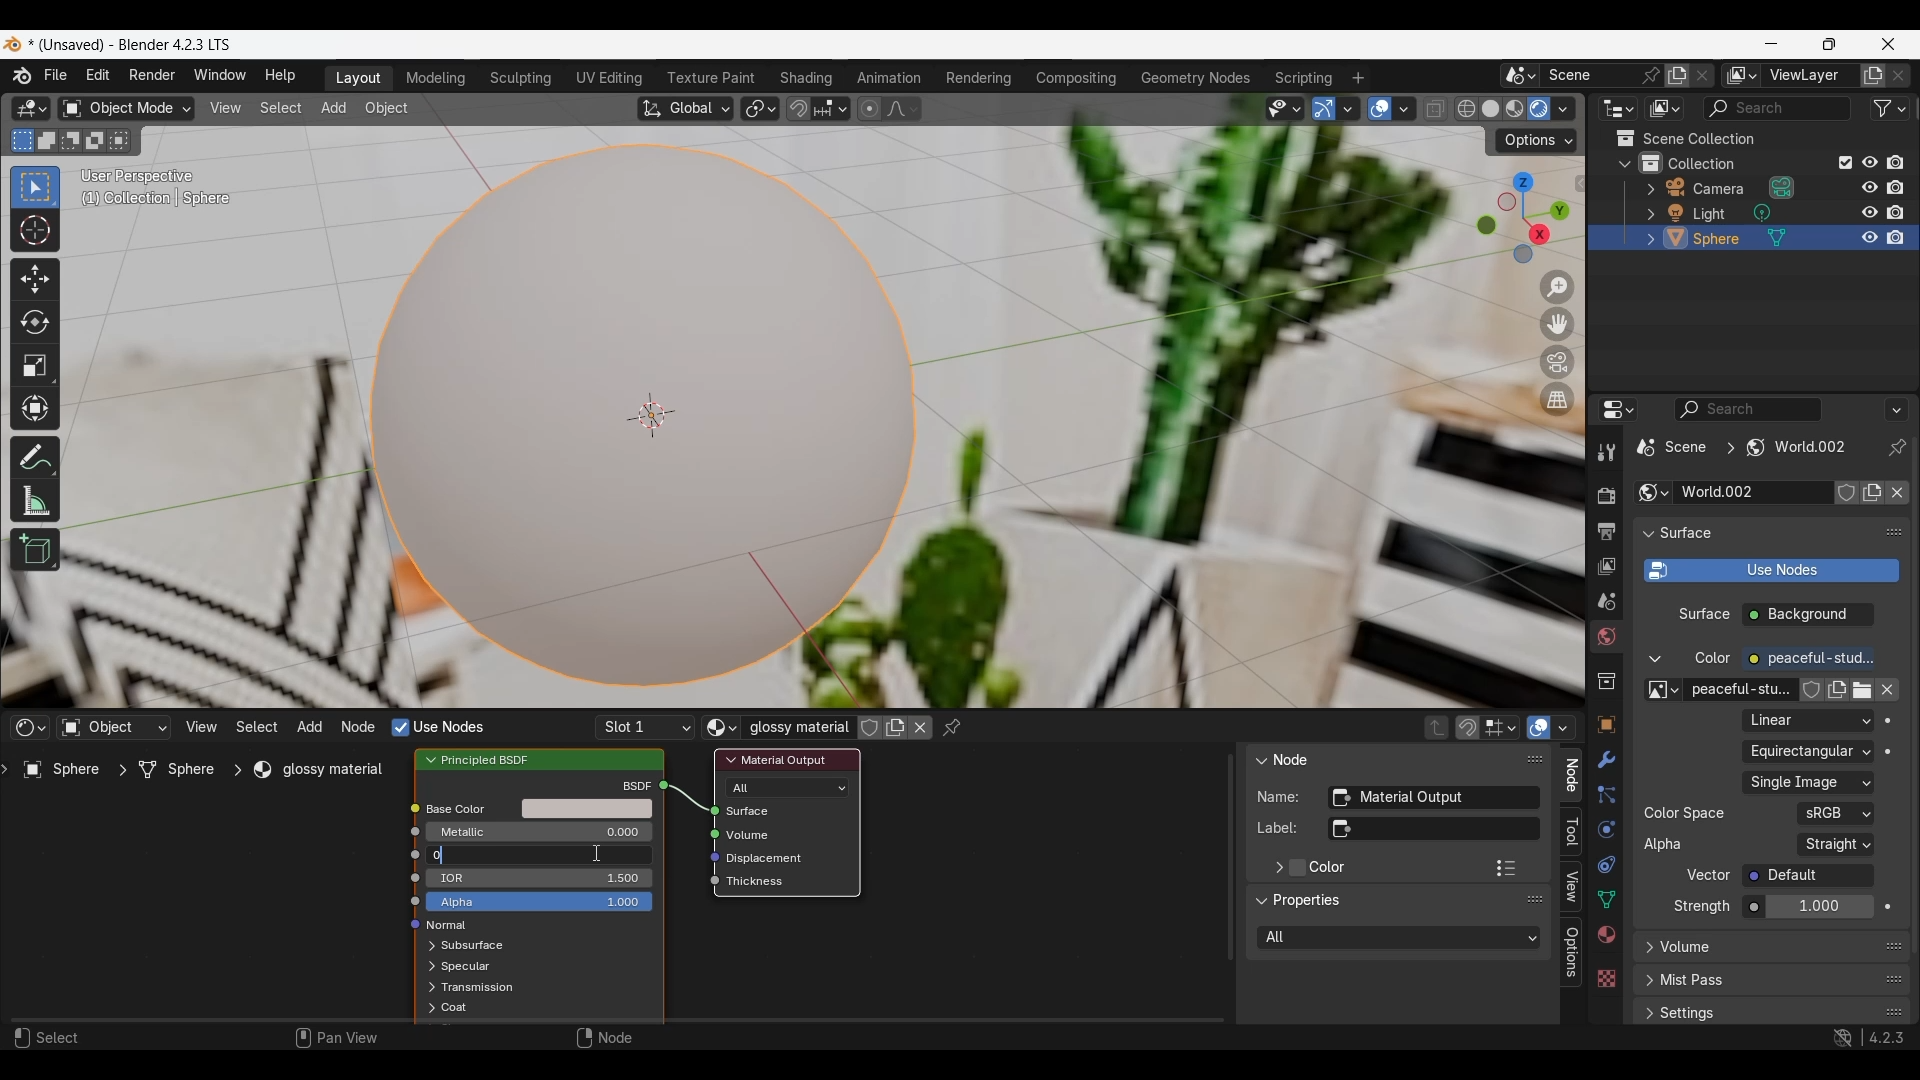  Describe the element at coordinates (1606, 828) in the screenshot. I see `Physics properties` at that location.